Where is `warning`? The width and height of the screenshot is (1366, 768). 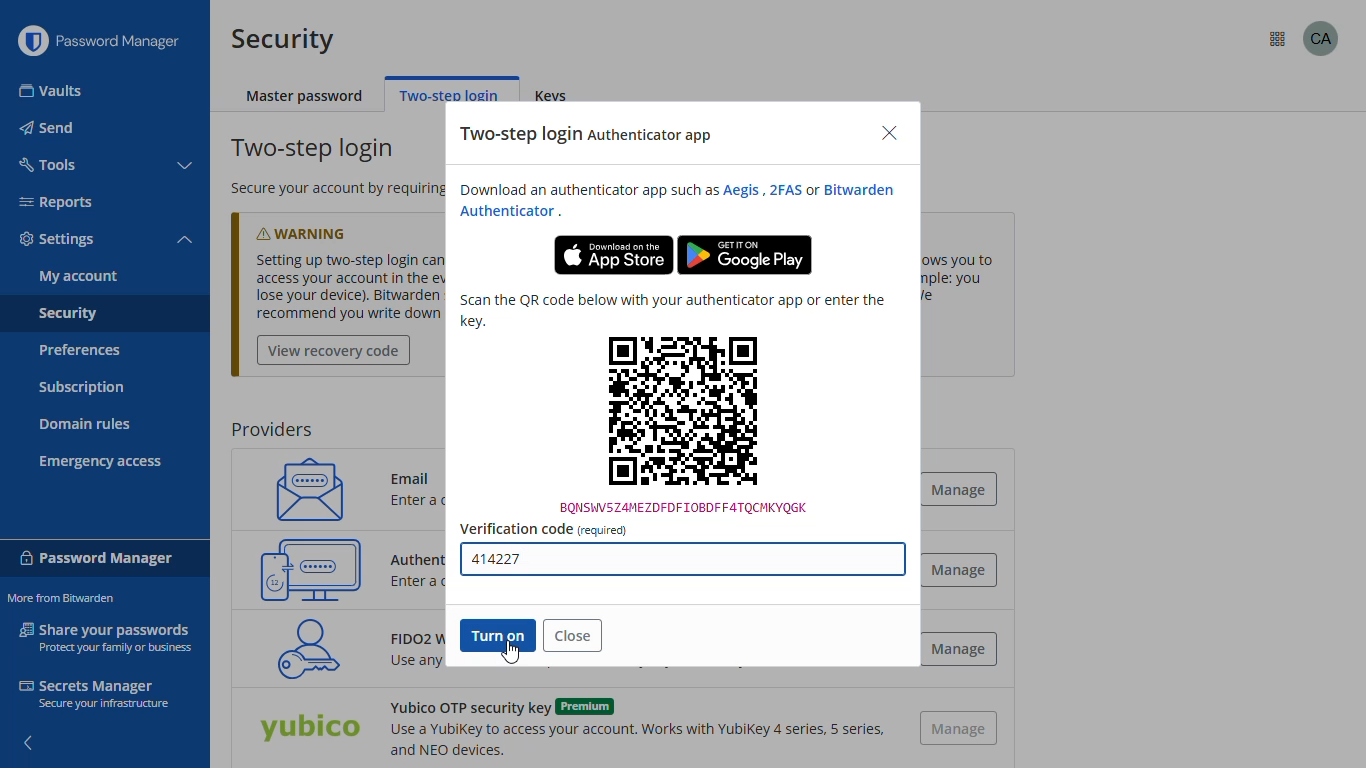 warning is located at coordinates (321, 229).